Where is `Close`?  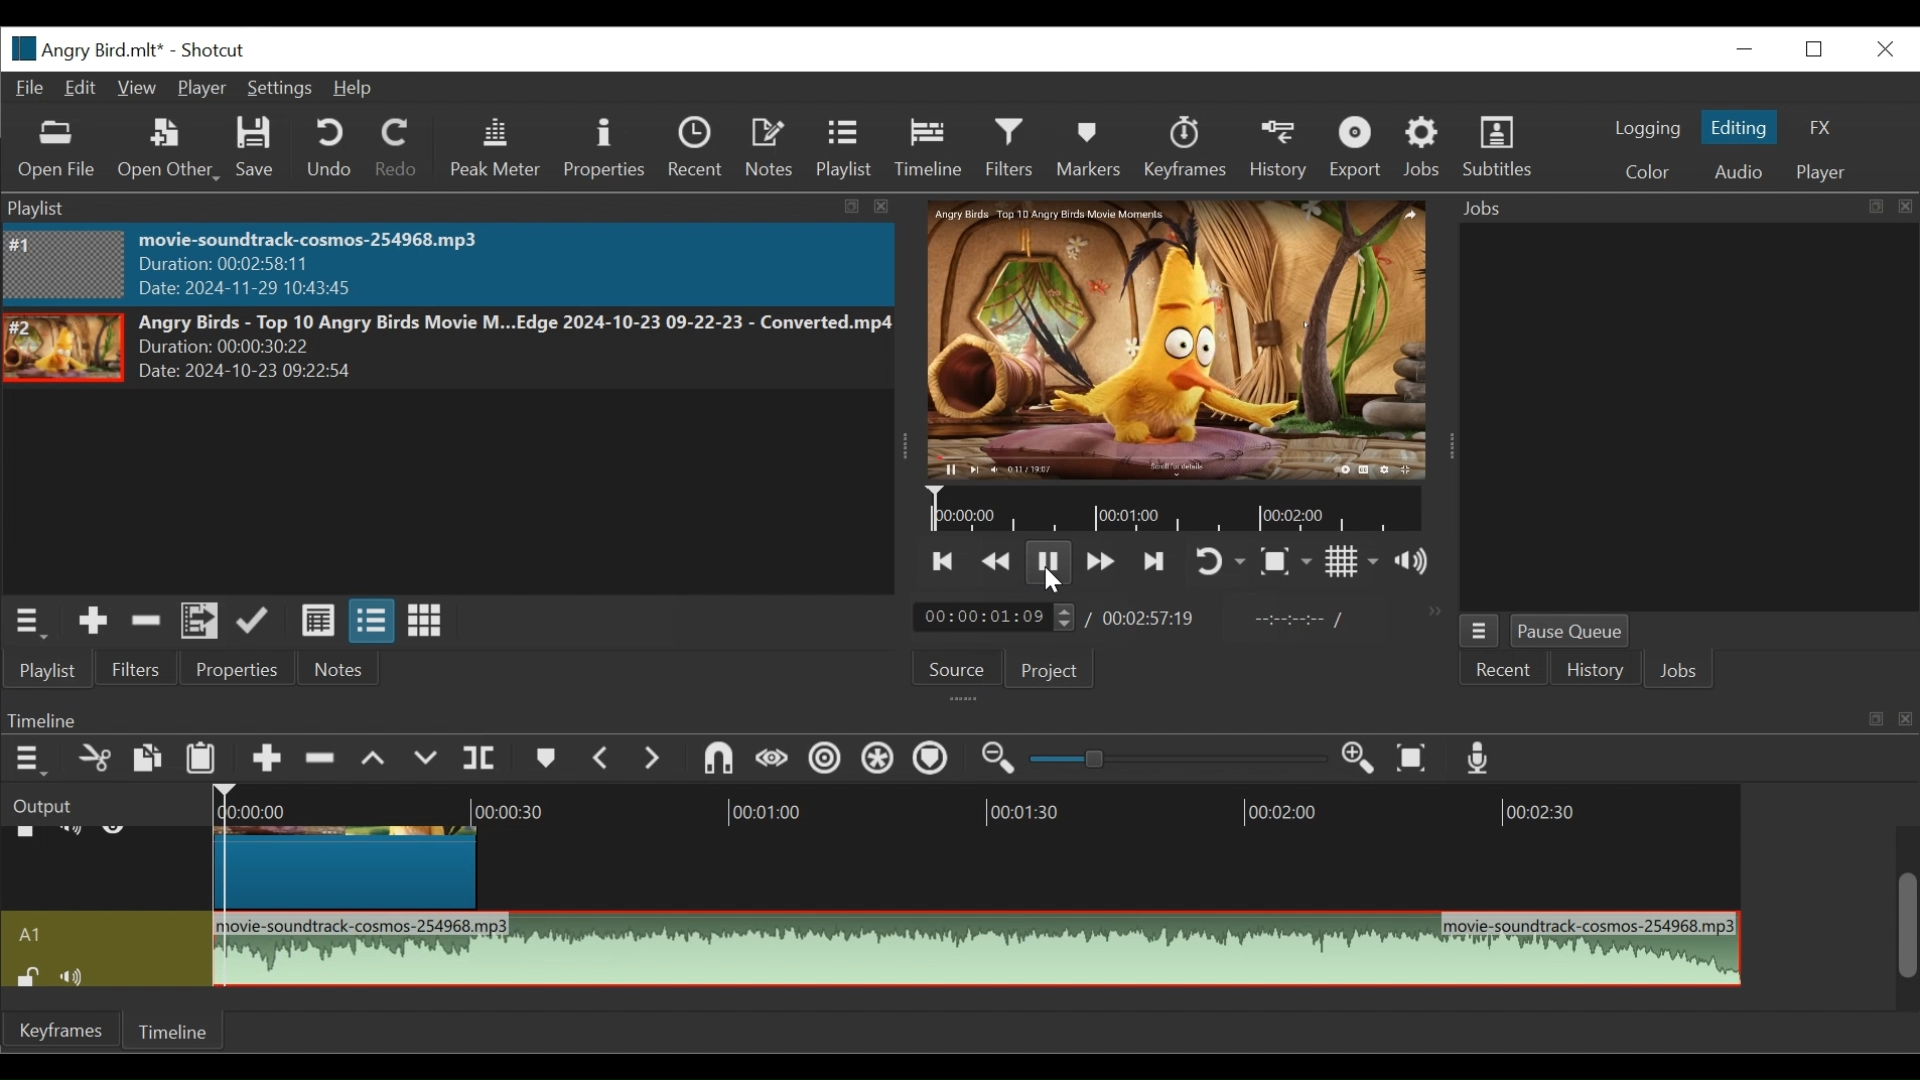
Close is located at coordinates (1885, 46).